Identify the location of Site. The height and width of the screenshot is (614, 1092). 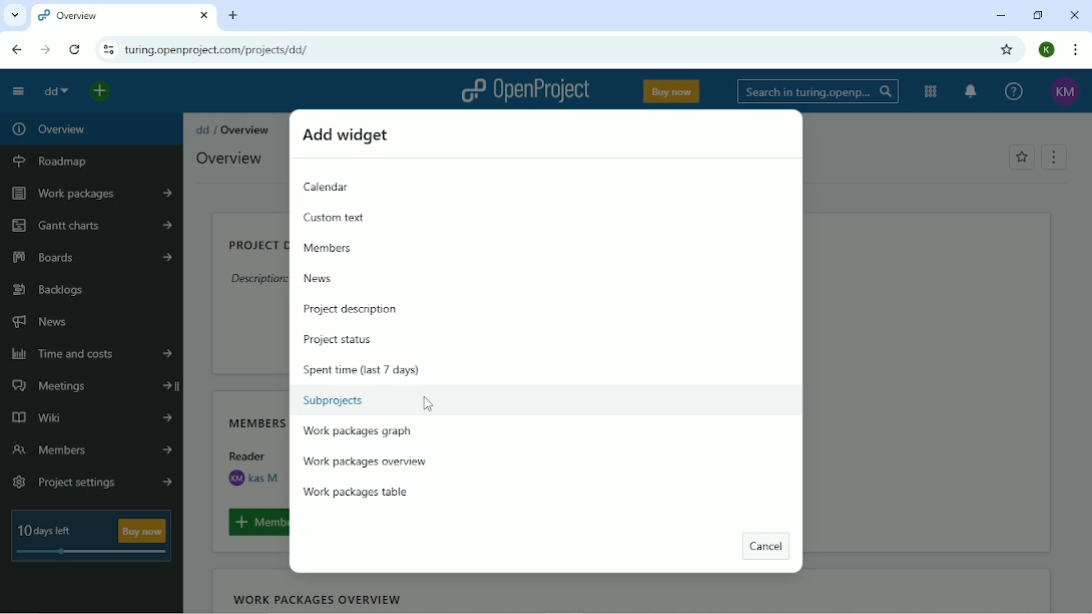
(219, 50).